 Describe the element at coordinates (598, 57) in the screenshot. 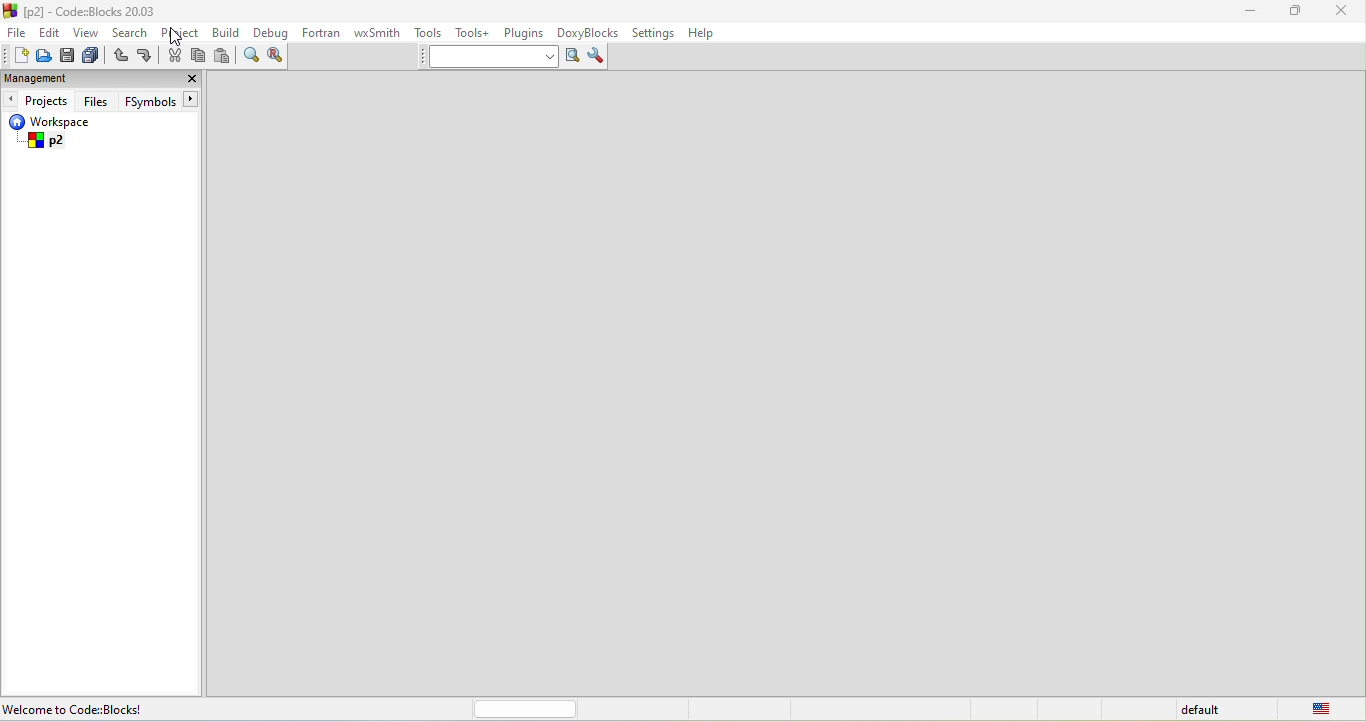

I see `show option window` at that location.